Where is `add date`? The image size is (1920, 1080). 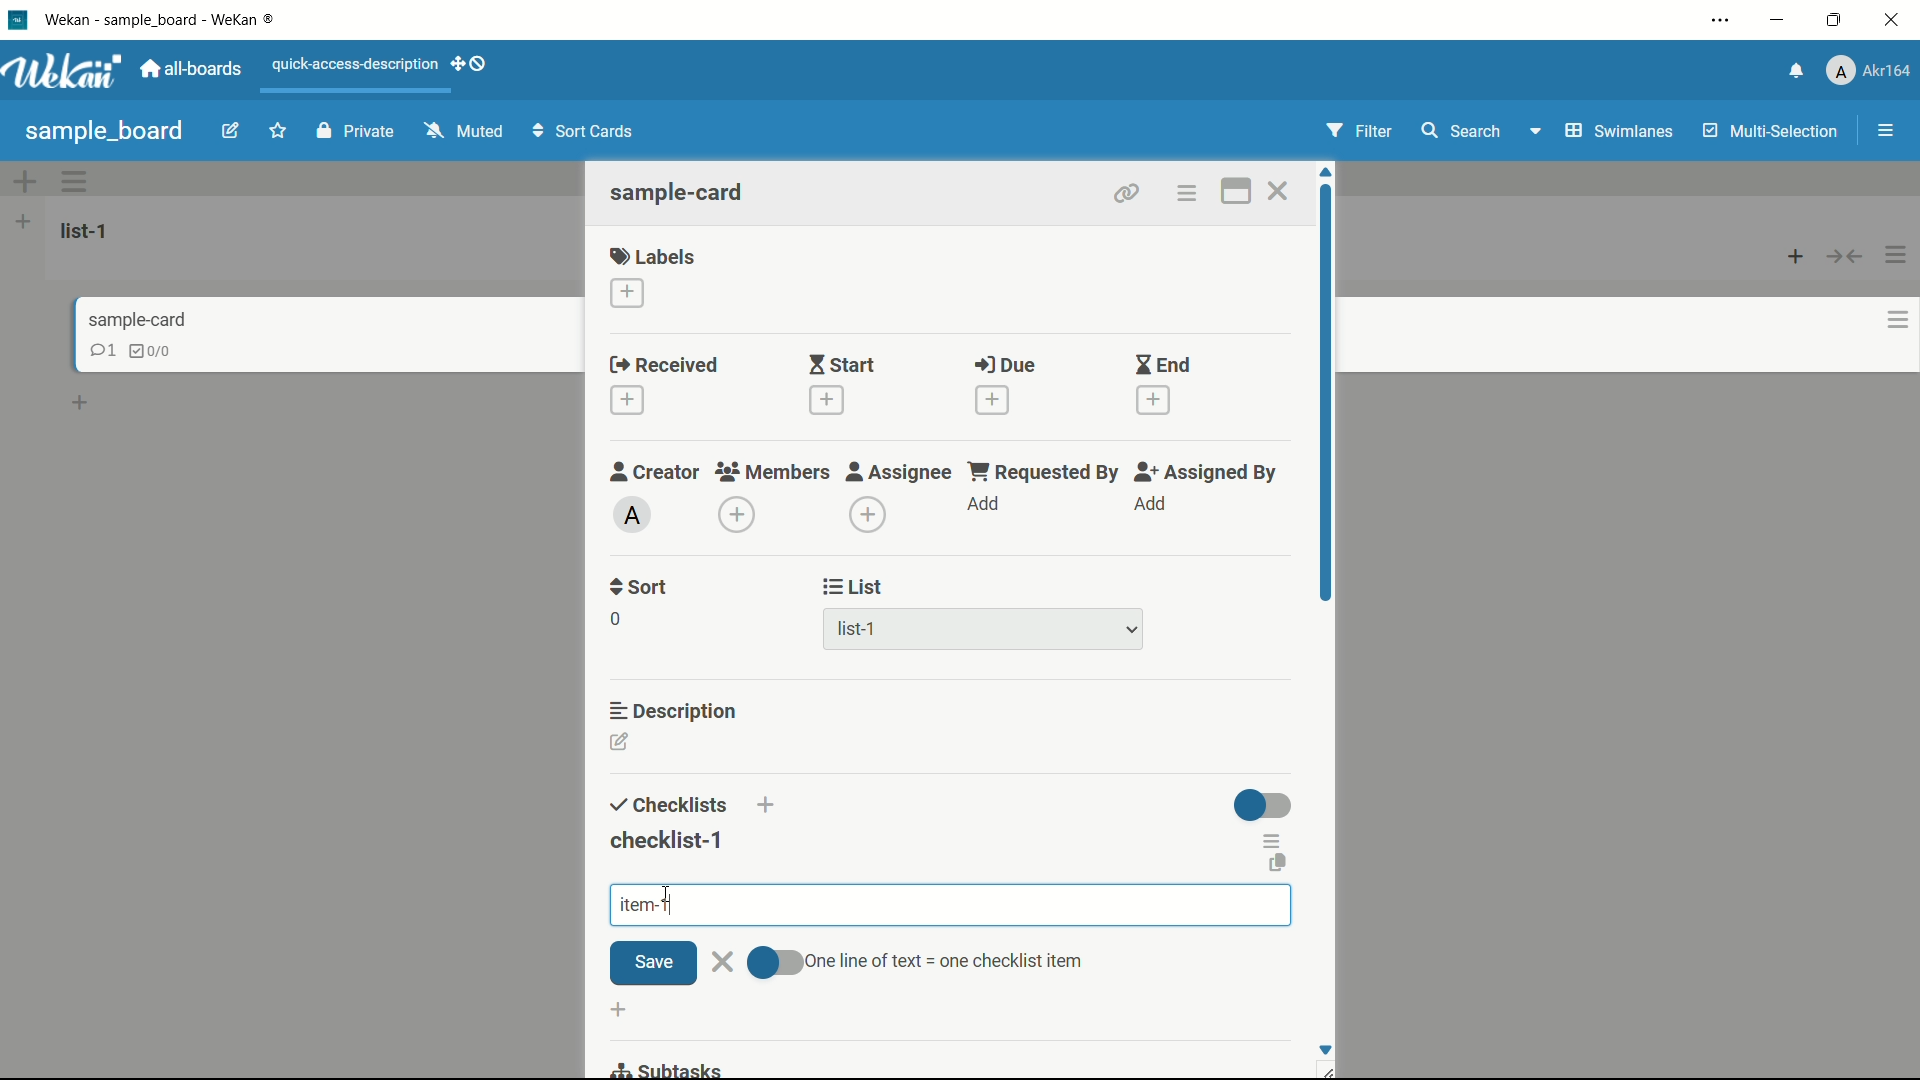
add date is located at coordinates (827, 400).